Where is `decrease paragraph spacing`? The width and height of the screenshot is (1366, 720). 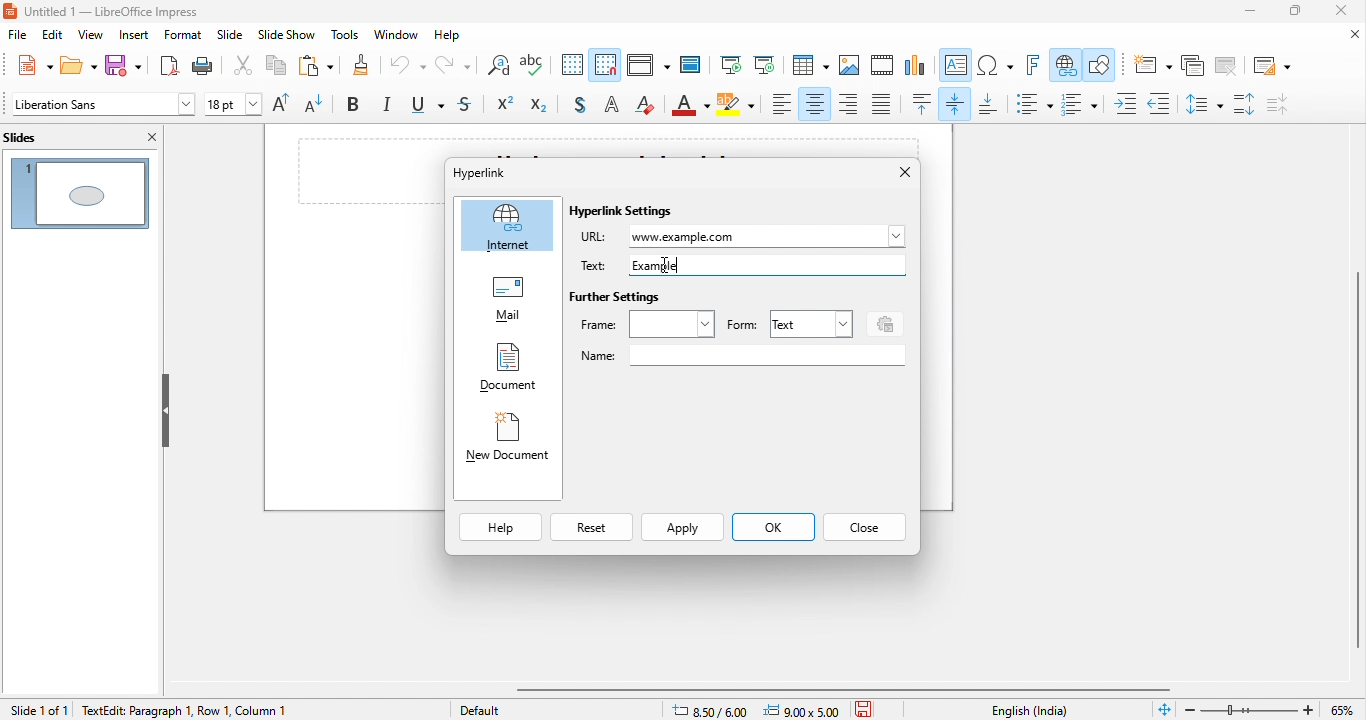
decrease paragraph spacing is located at coordinates (1290, 104).